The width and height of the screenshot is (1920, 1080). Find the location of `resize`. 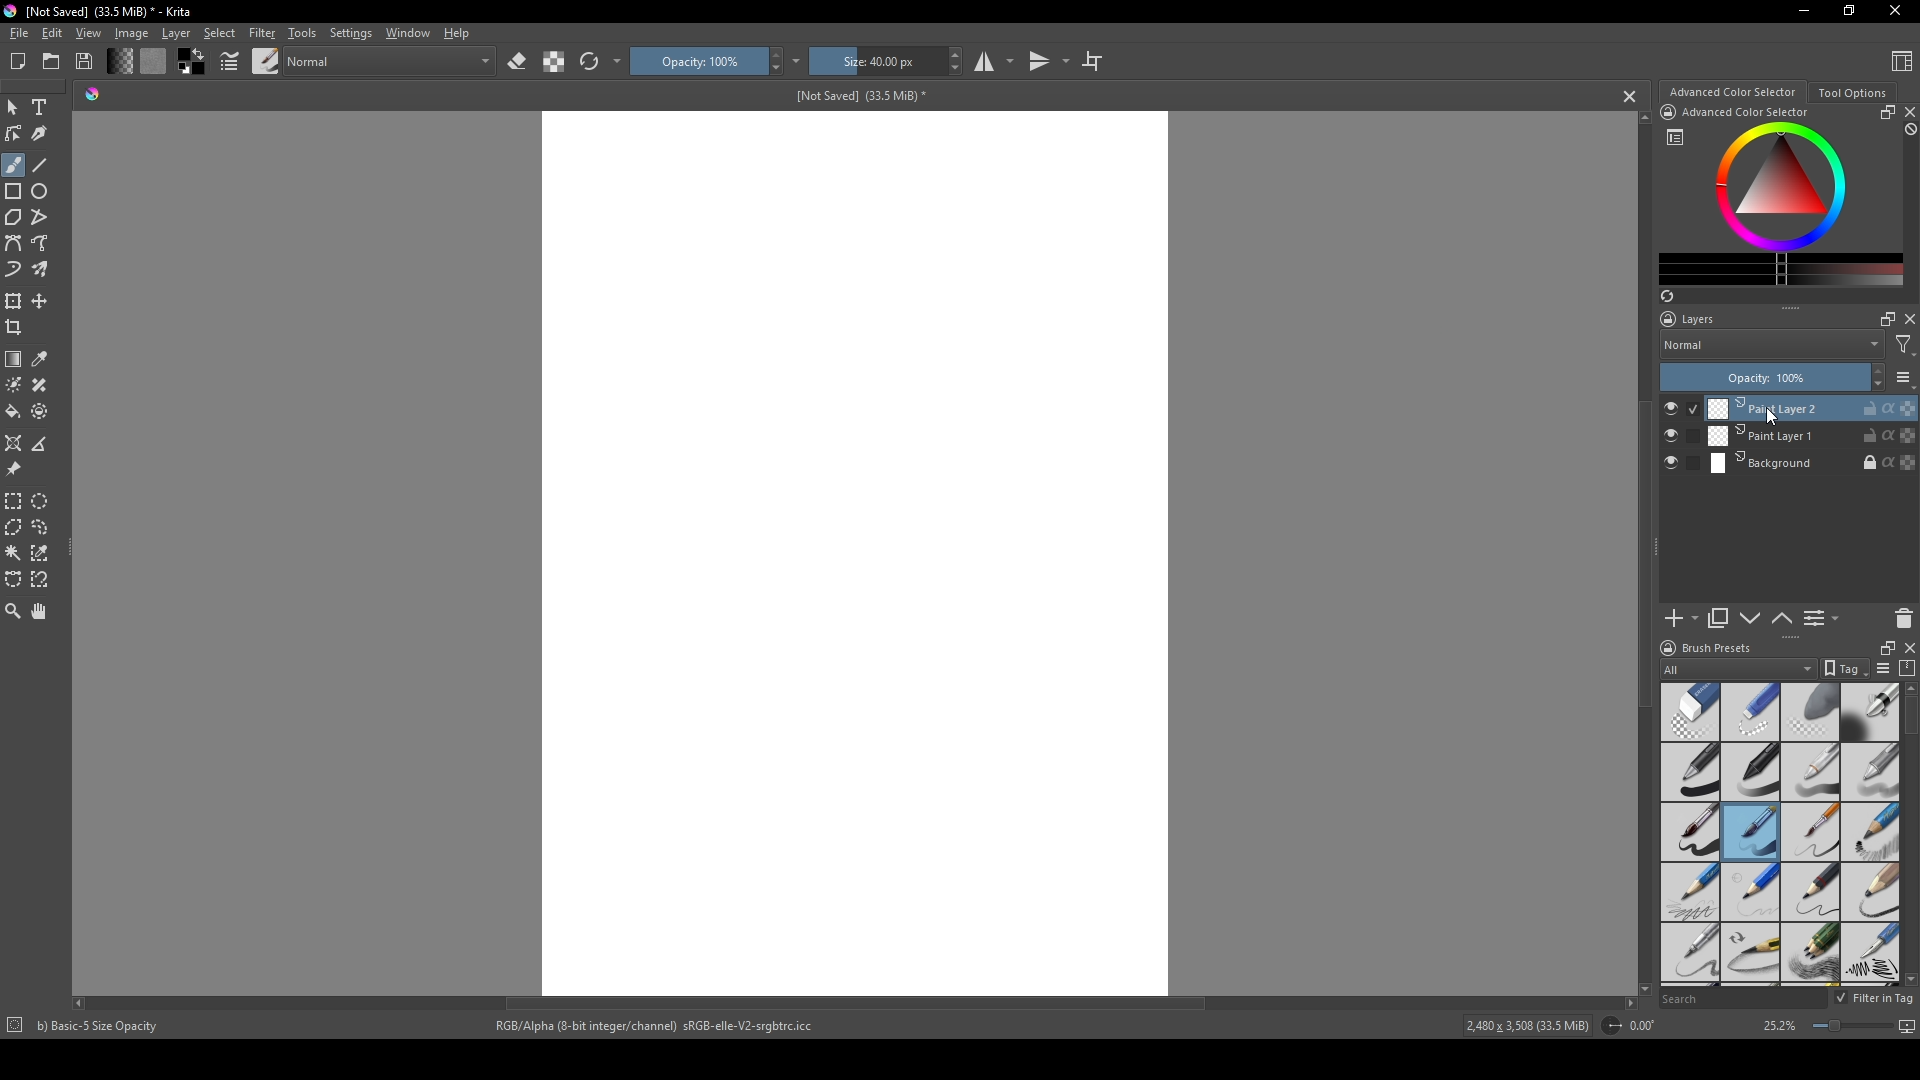

resize is located at coordinates (1883, 646).